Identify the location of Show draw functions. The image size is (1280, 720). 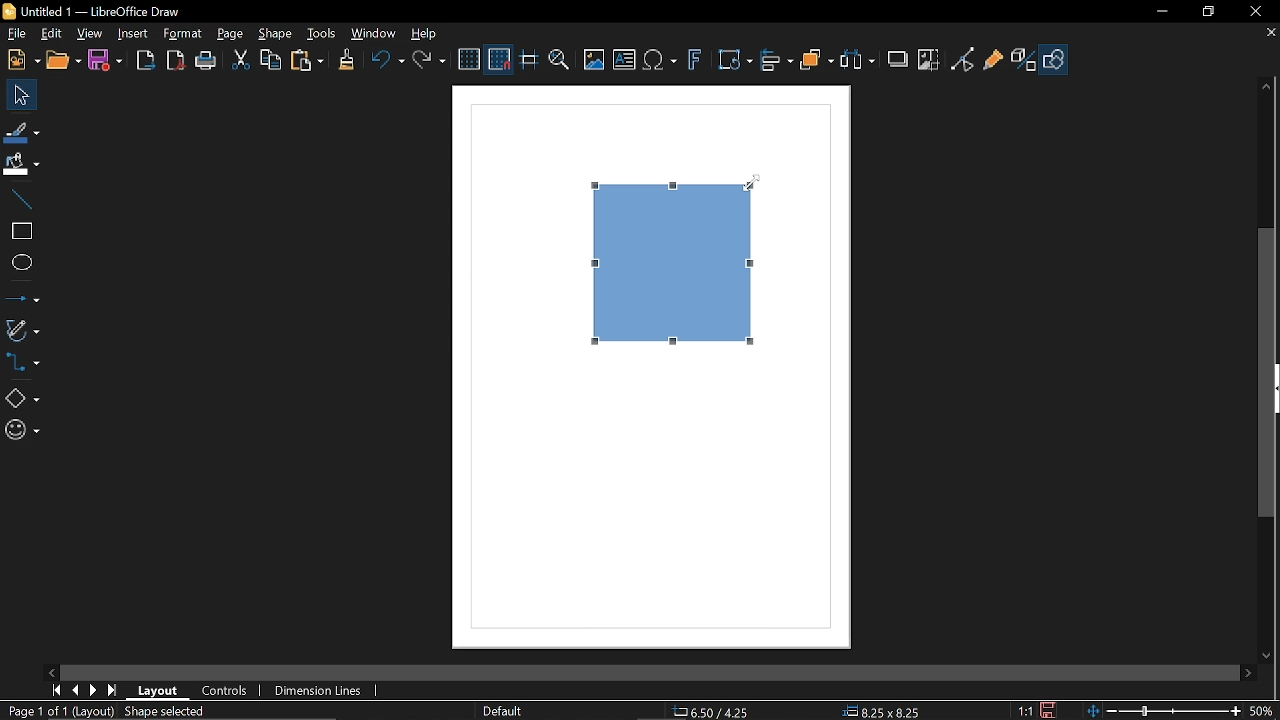
(1056, 59).